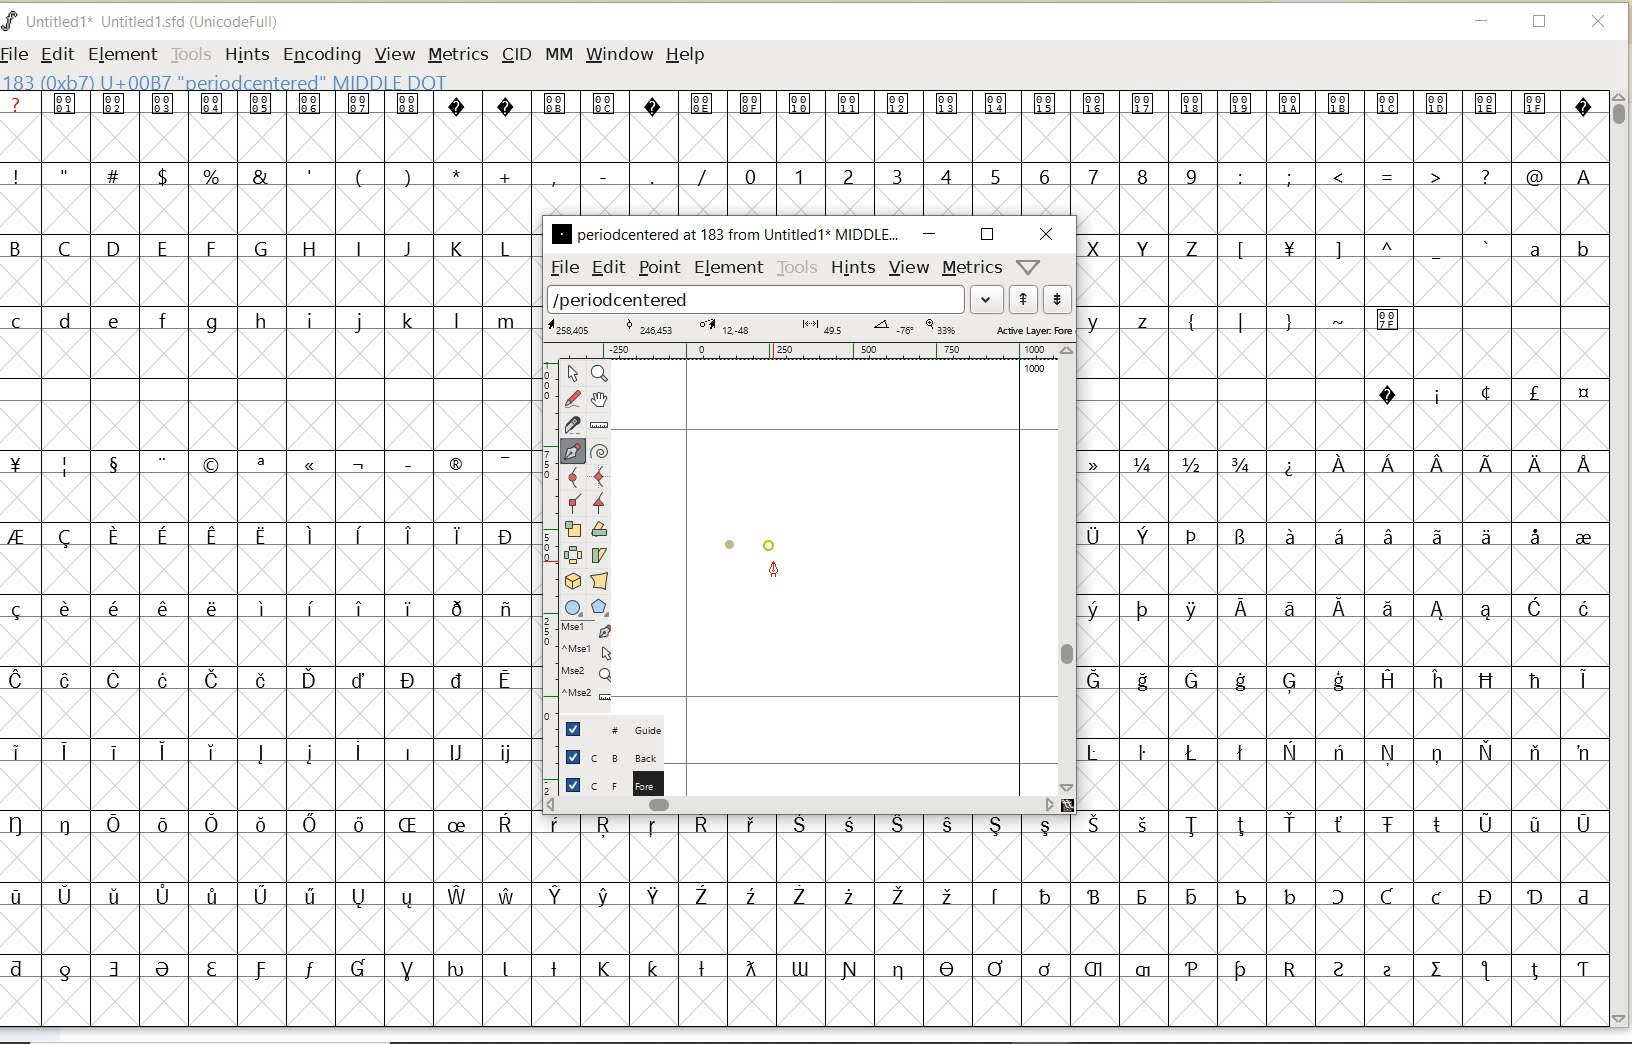 Image resolution: width=1632 pixels, height=1044 pixels. What do you see at coordinates (156, 22) in the screenshot?
I see `FONT NAME` at bounding box center [156, 22].